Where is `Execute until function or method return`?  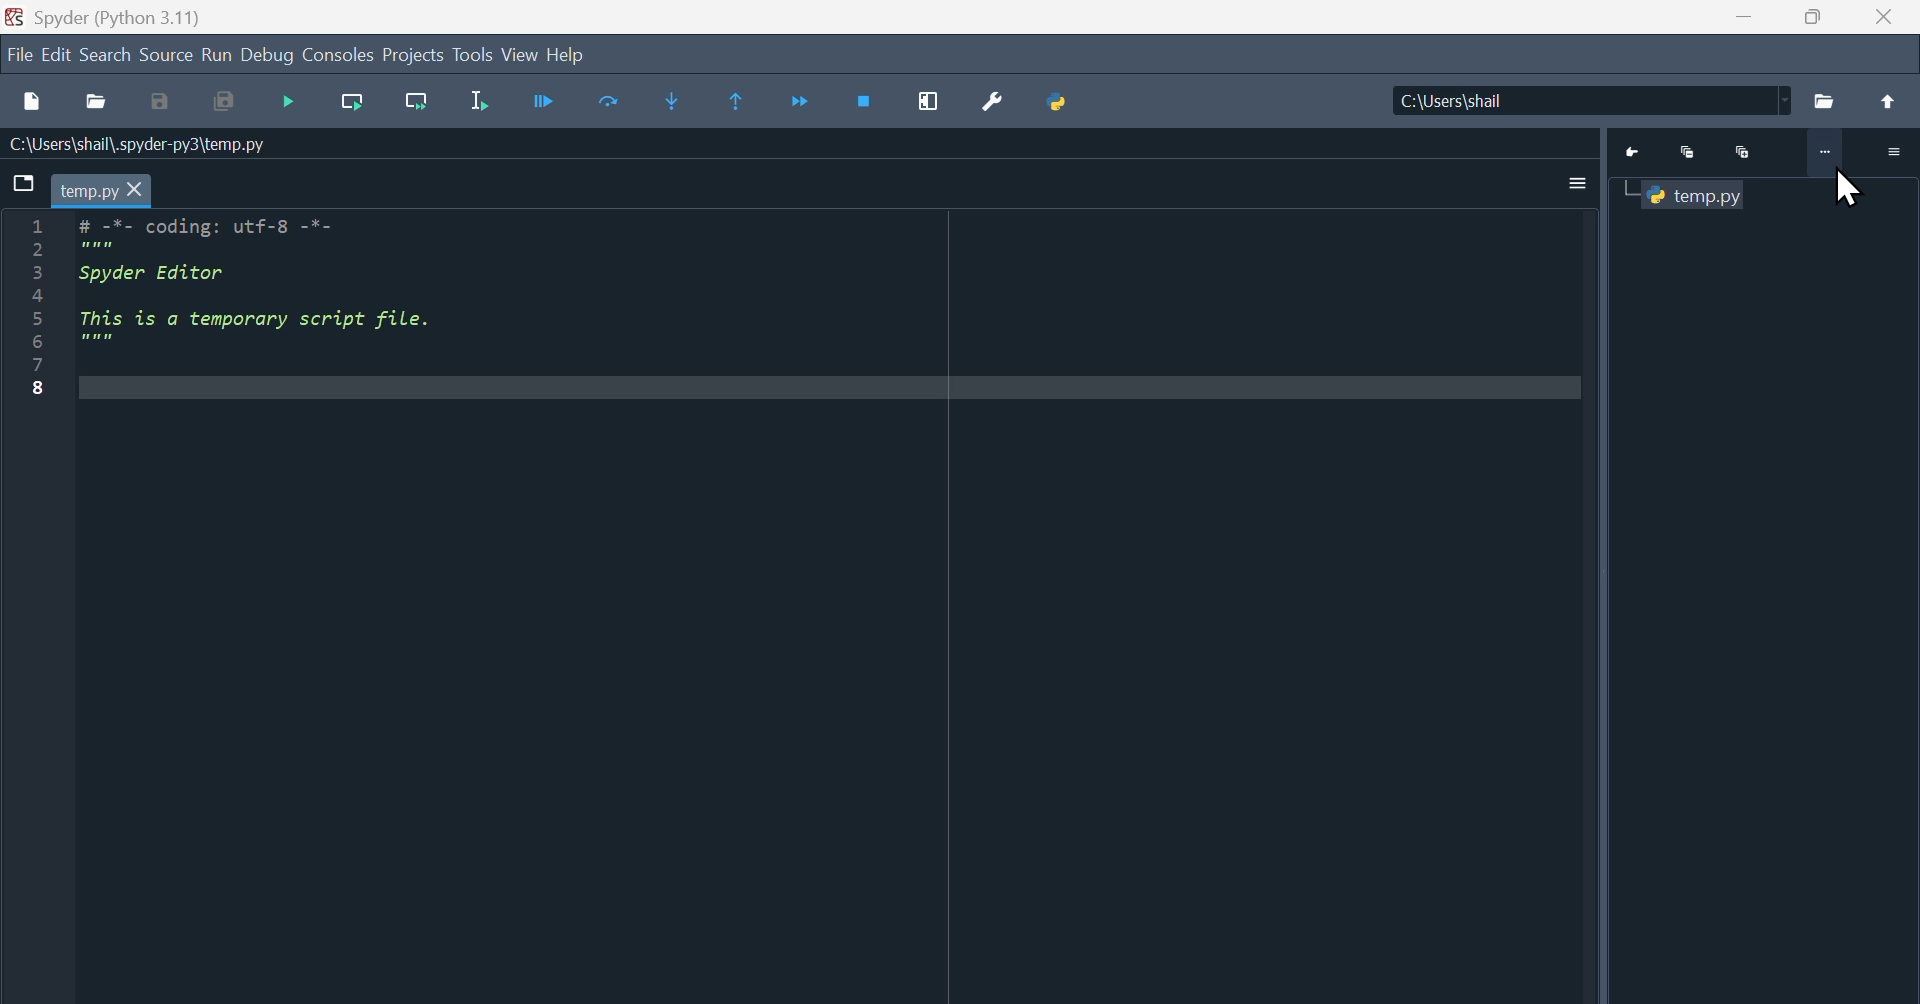
Execute until function or method return is located at coordinates (738, 103).